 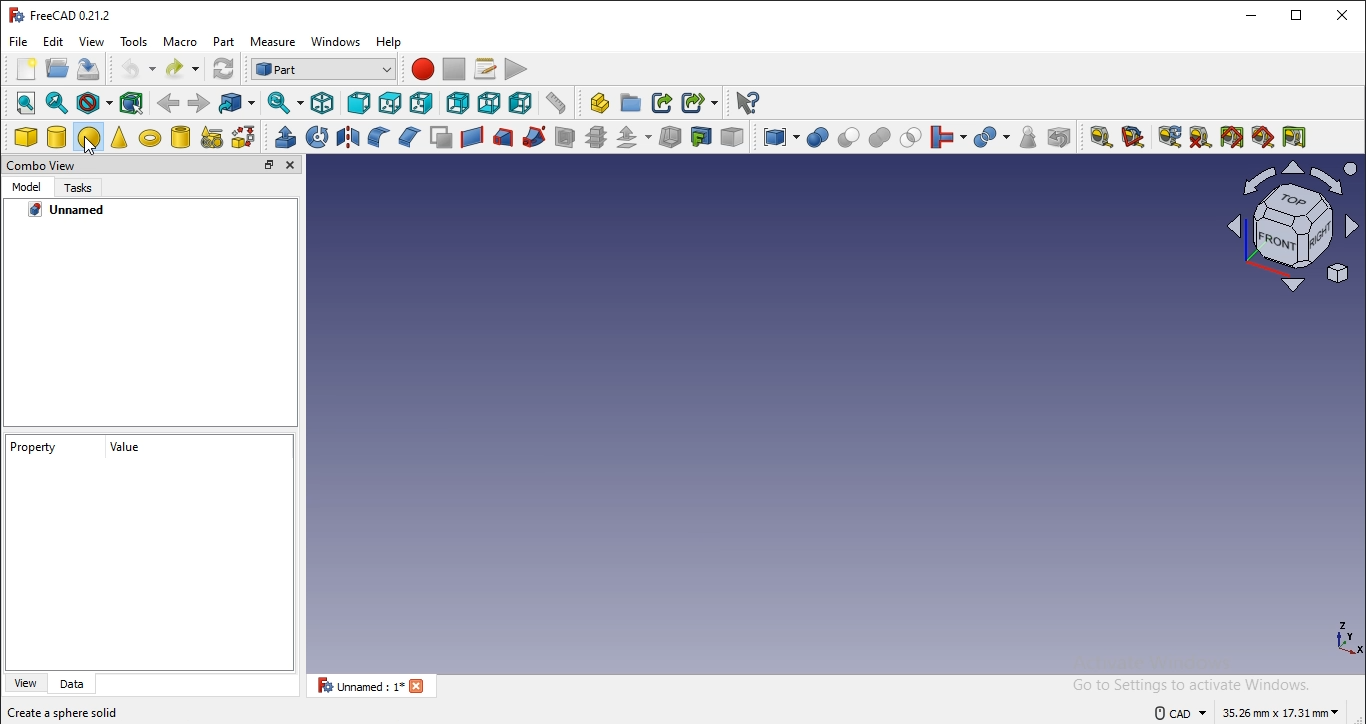 I want to click on macro recording, so click(x=422, y=68).